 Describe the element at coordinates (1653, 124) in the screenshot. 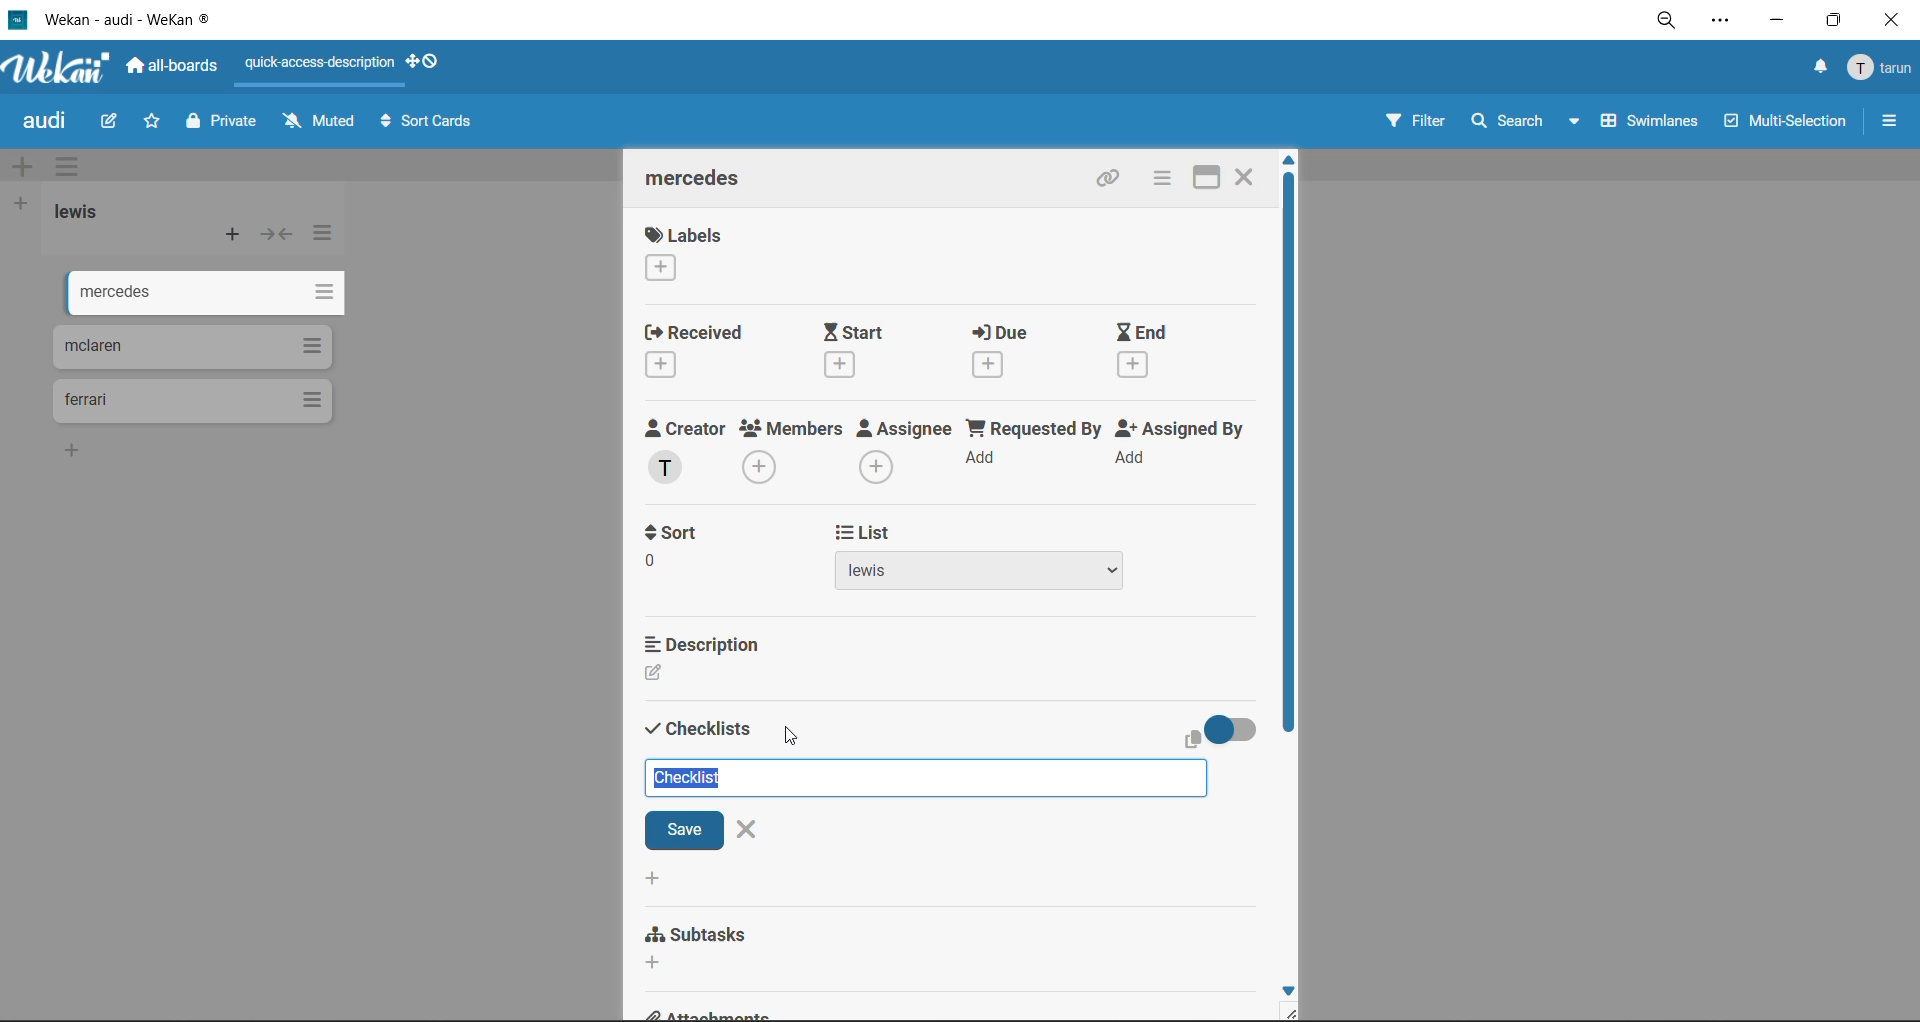

I see `swimlanes` at that location.